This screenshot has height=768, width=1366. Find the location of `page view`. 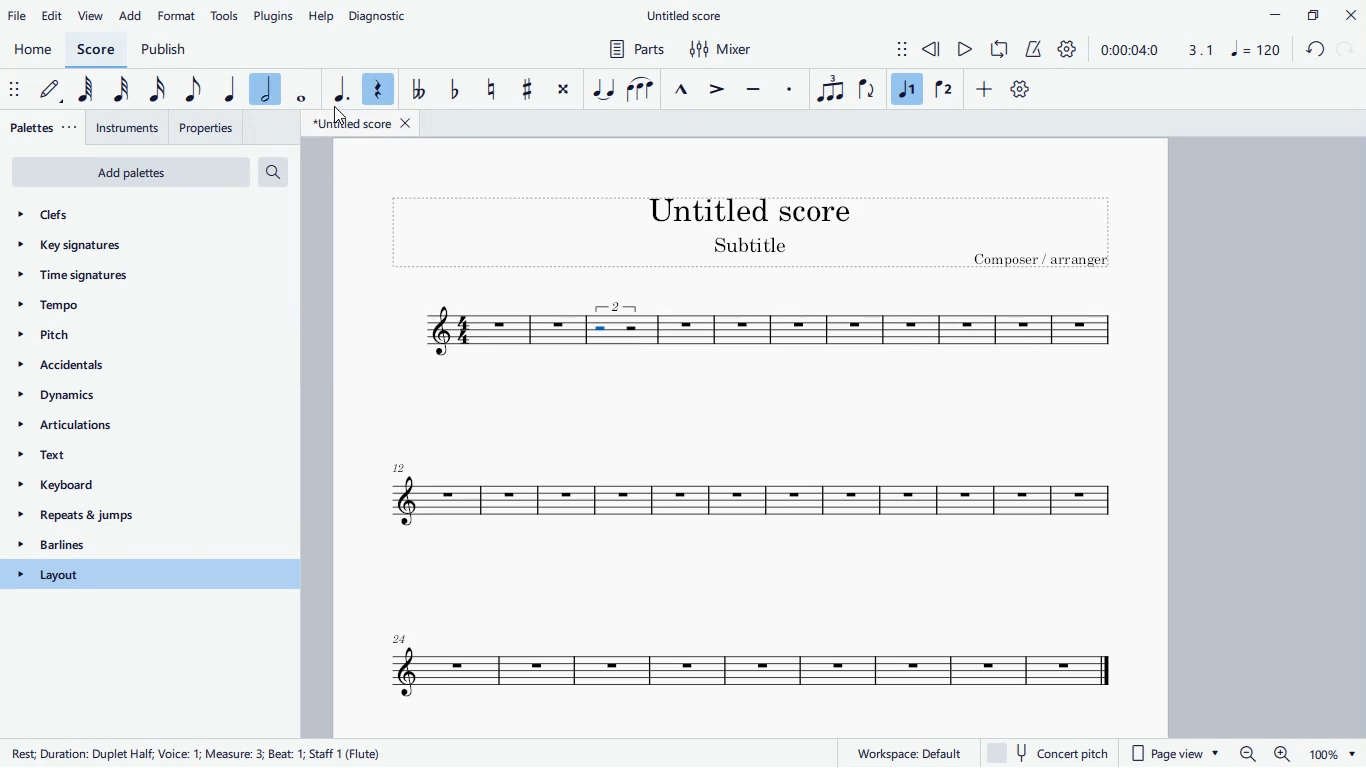

page view is located at coordinates (1178, 754).